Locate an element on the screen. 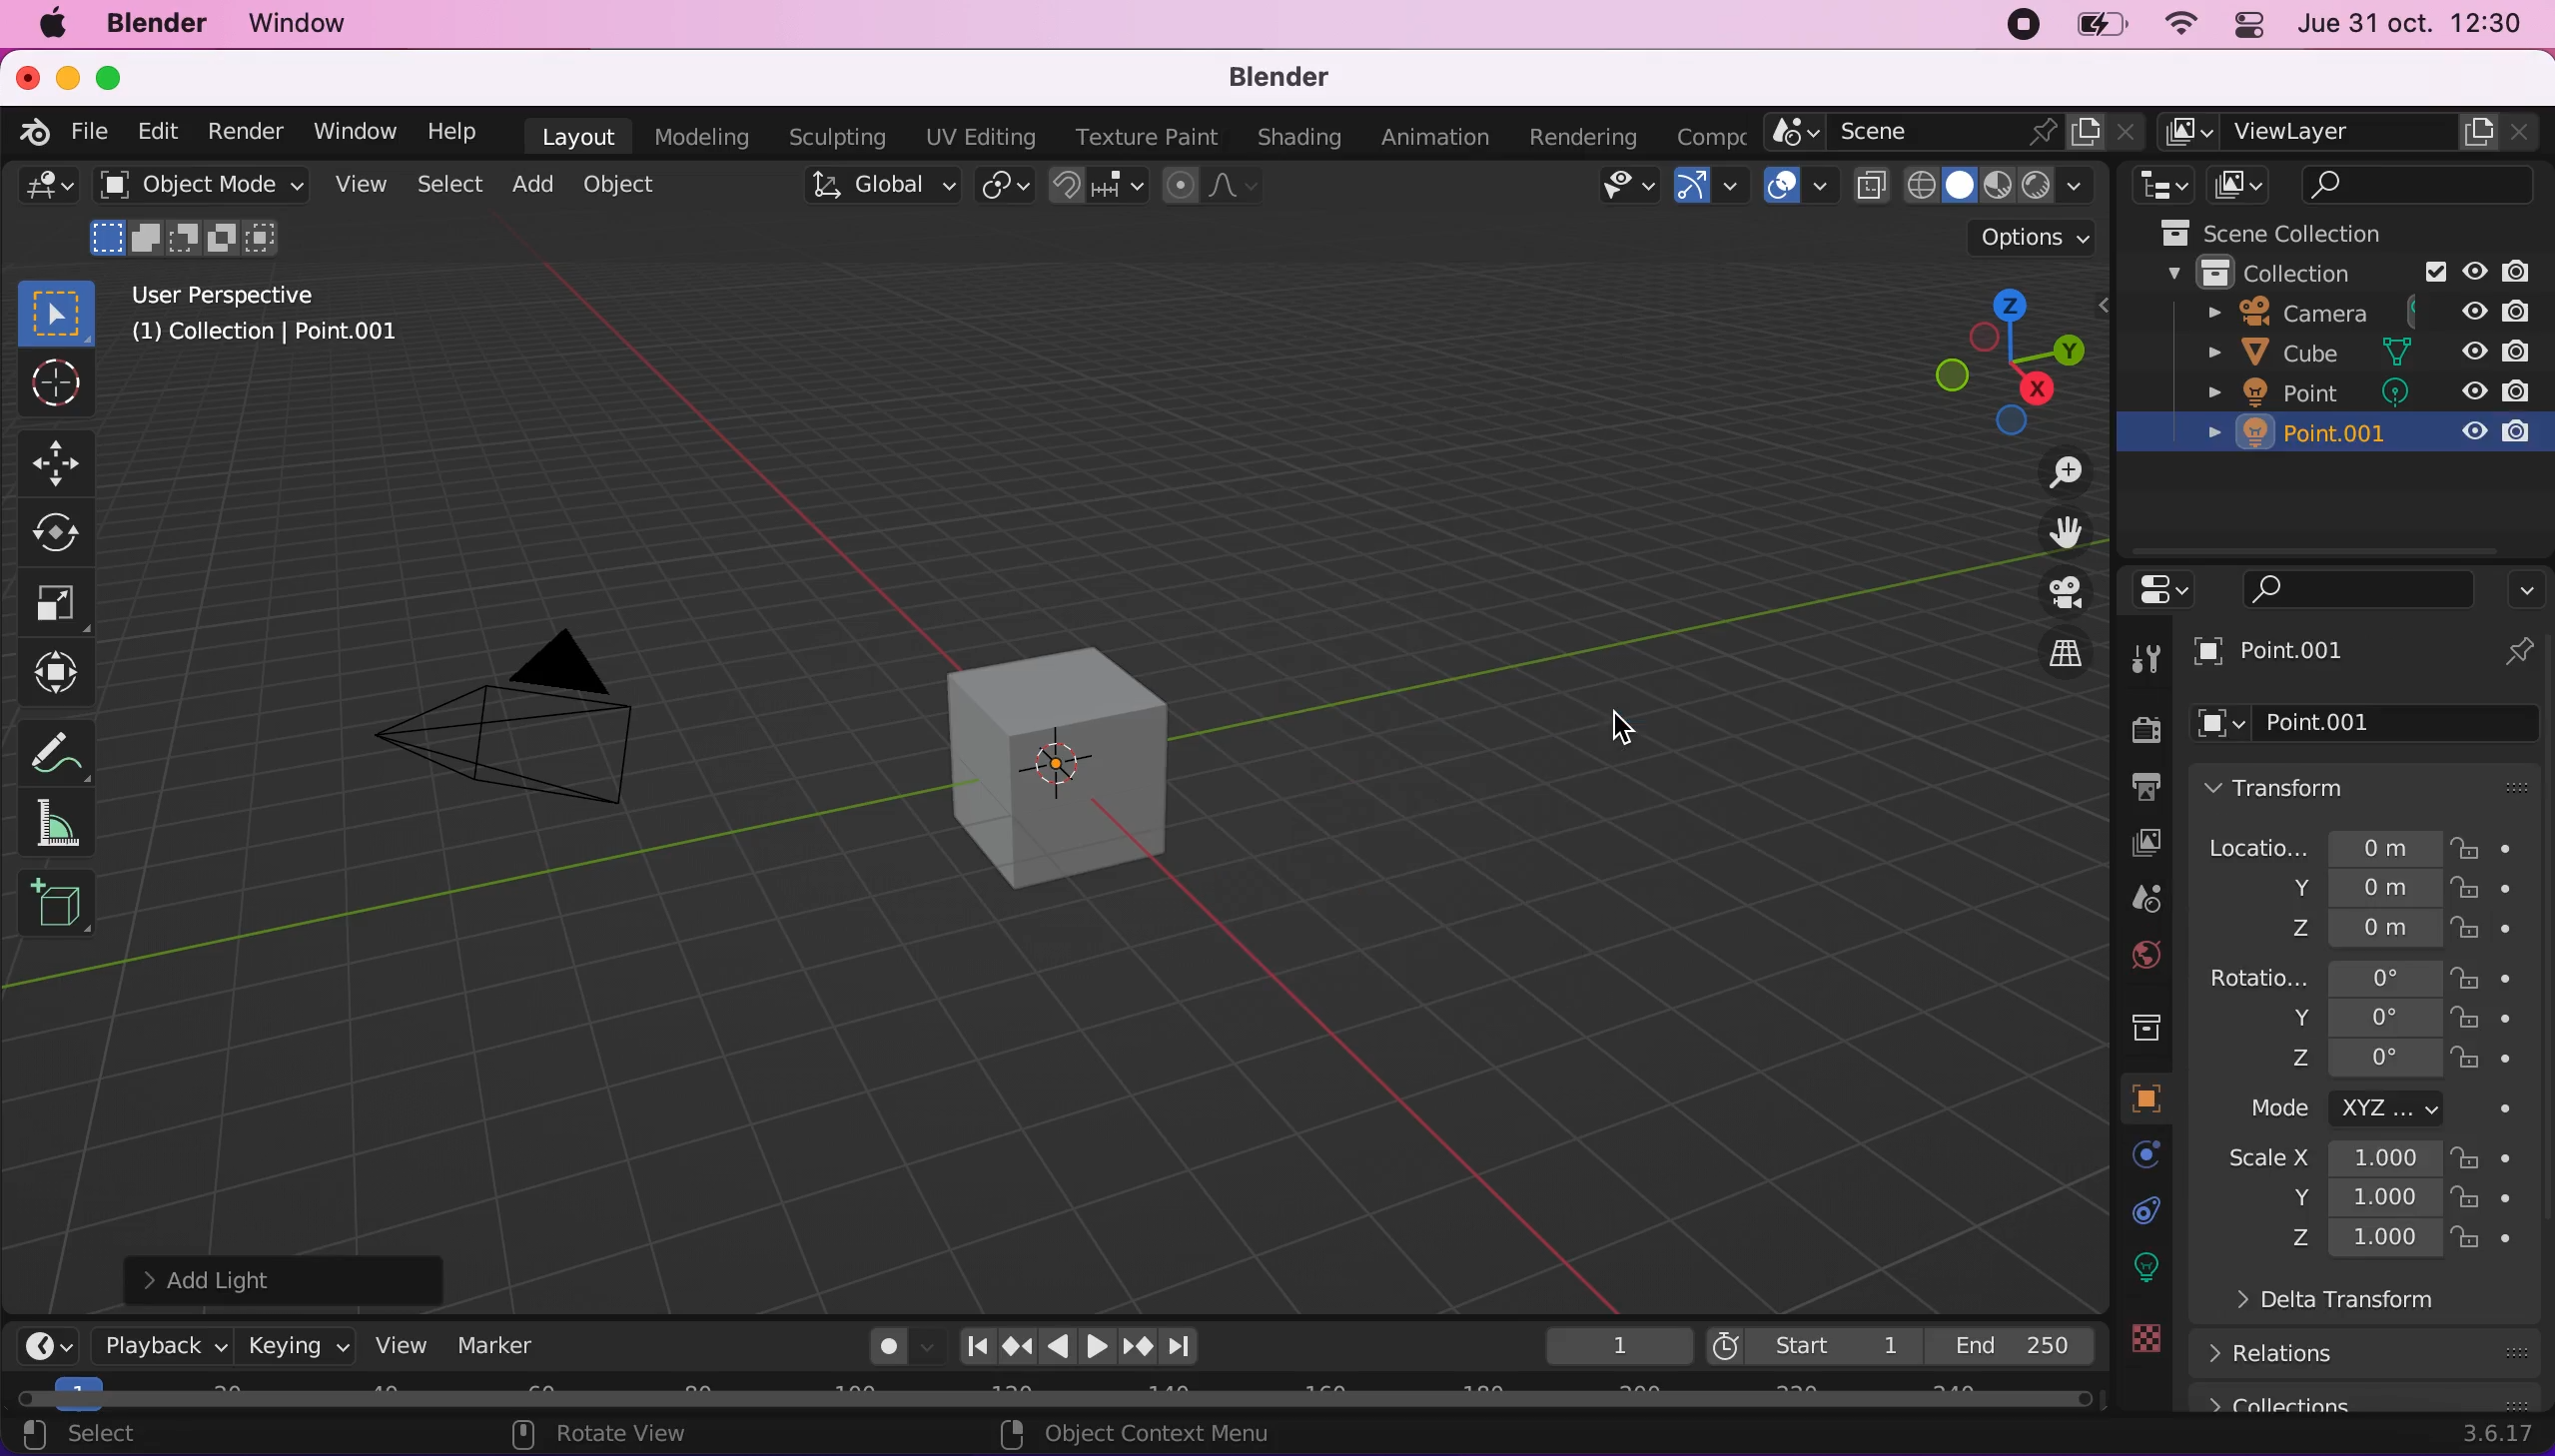 The image size is (2555, 1456). z 1.000 is located at coordinates (2361, 1241).